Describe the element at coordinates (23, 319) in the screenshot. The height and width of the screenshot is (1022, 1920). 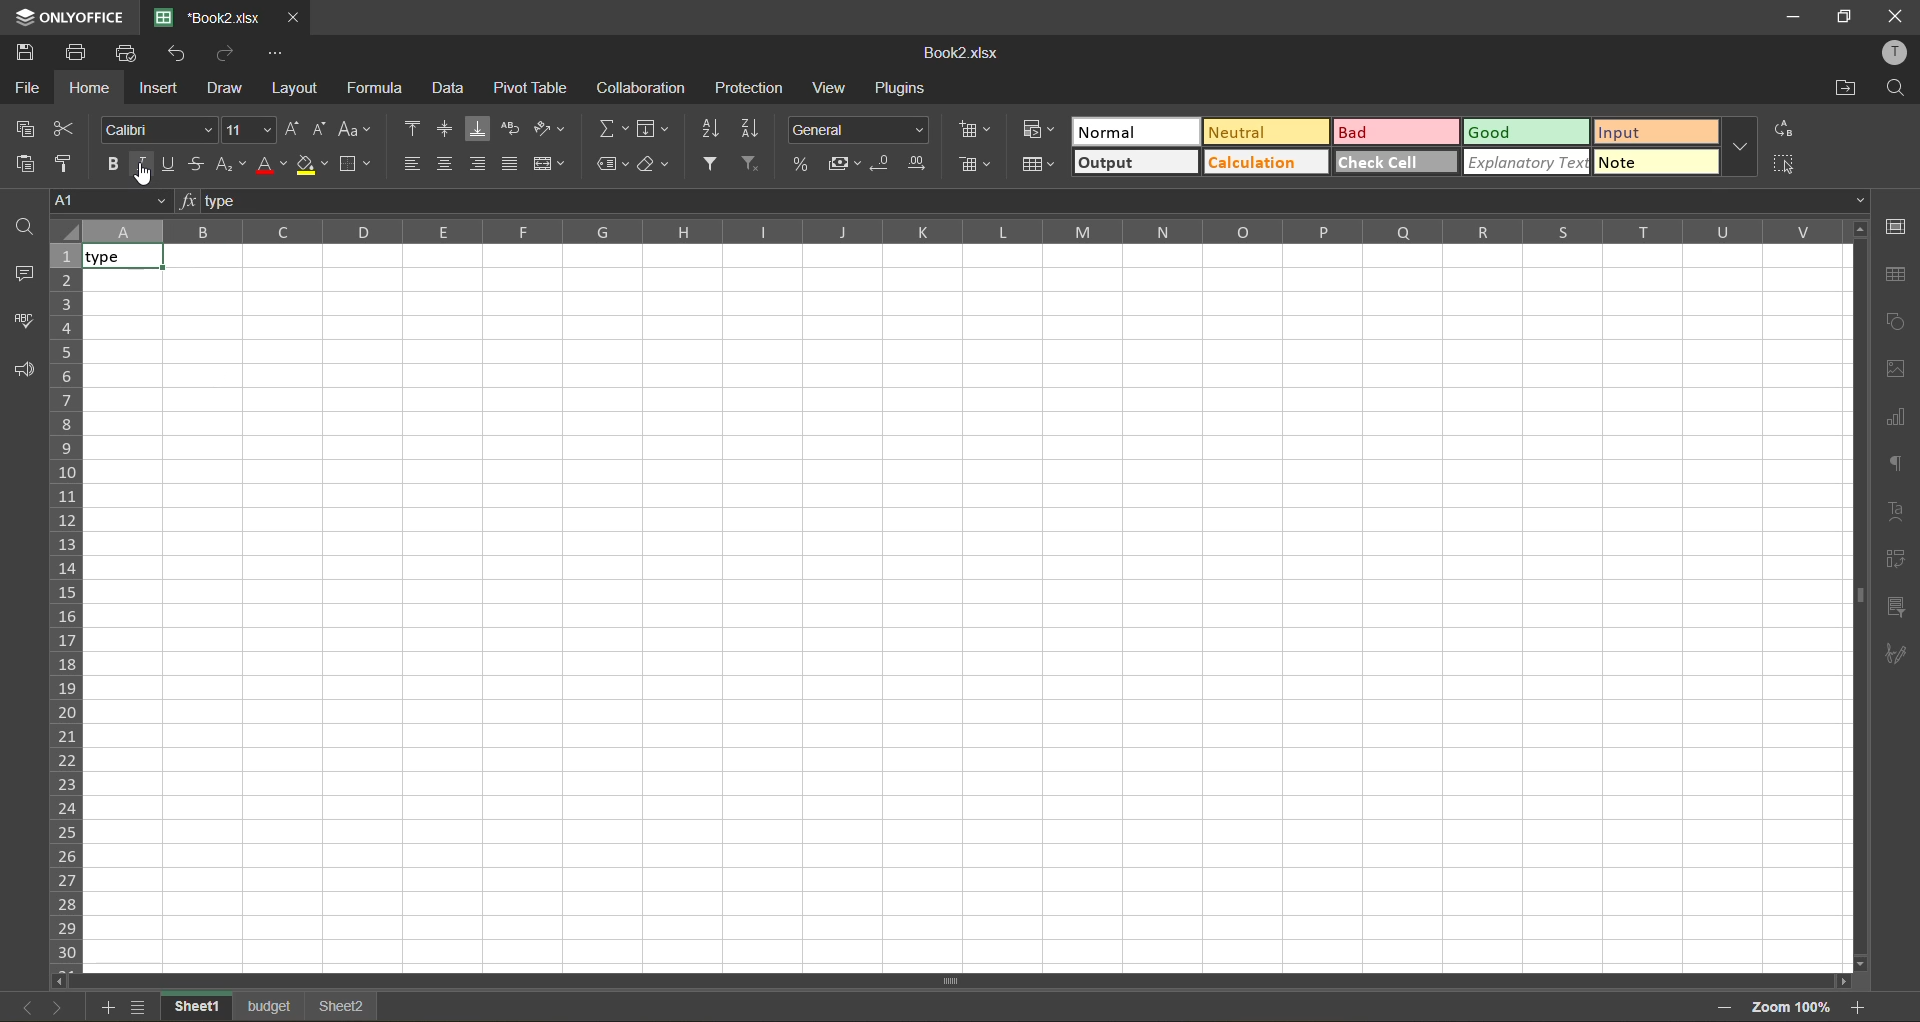
I see `spellcheck` at that location.